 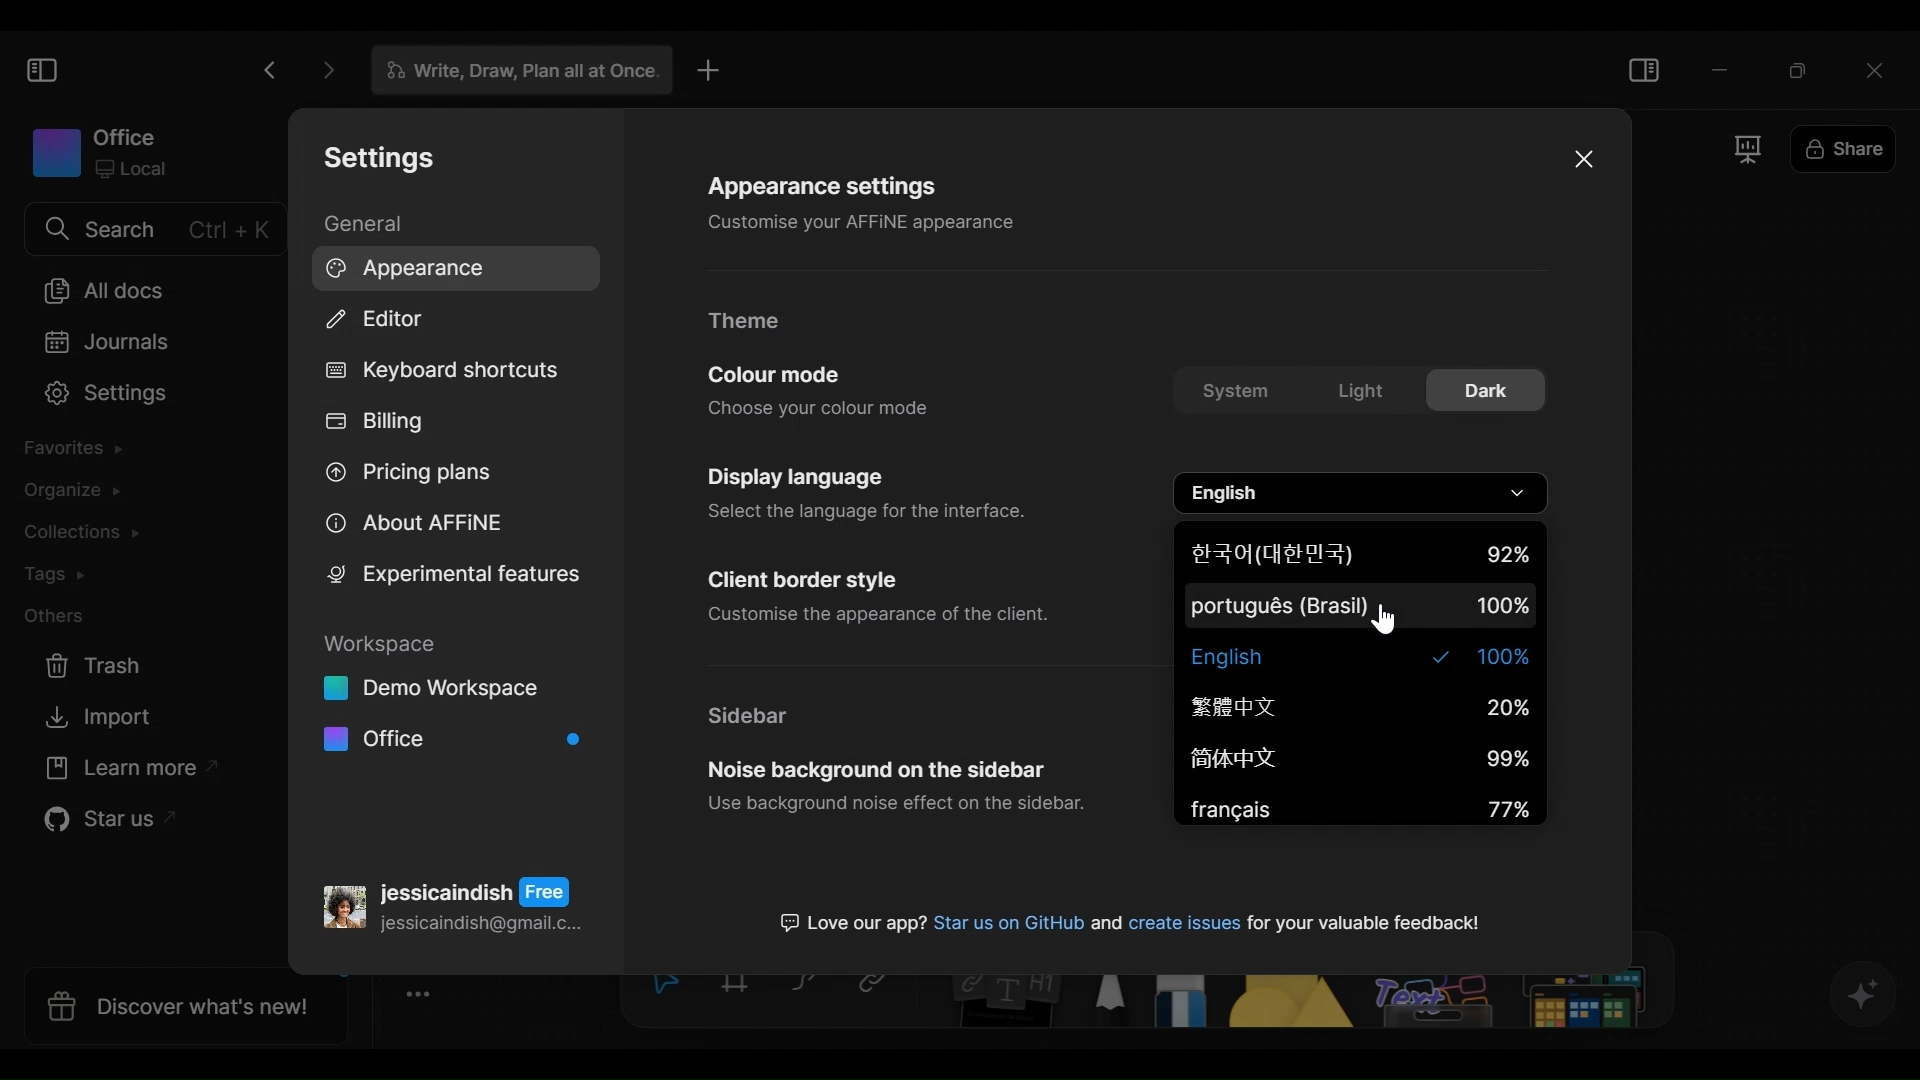 What do you see at coordinates (412, 477) in the screenshot?
I see `Pricing plans` at bounding box center [412, 477].